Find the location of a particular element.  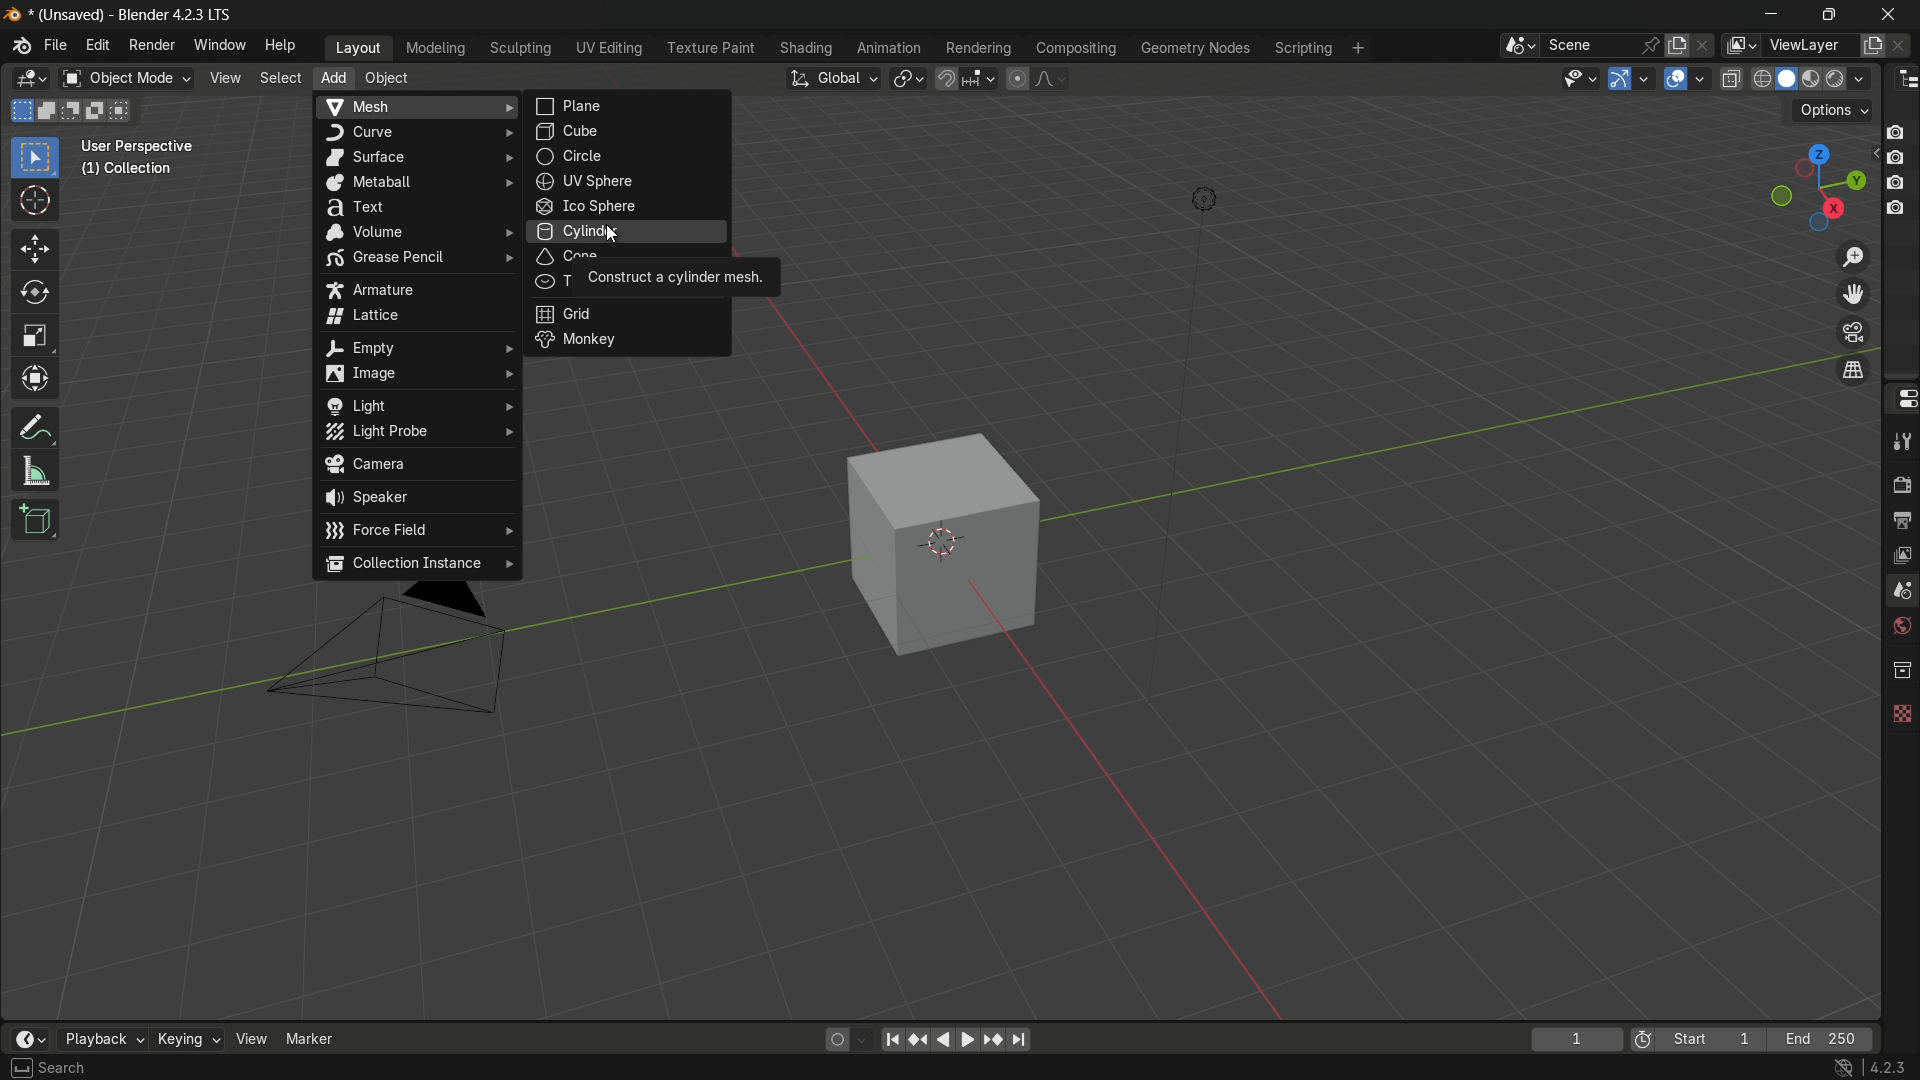

snap is located at coordinates (964, 79).